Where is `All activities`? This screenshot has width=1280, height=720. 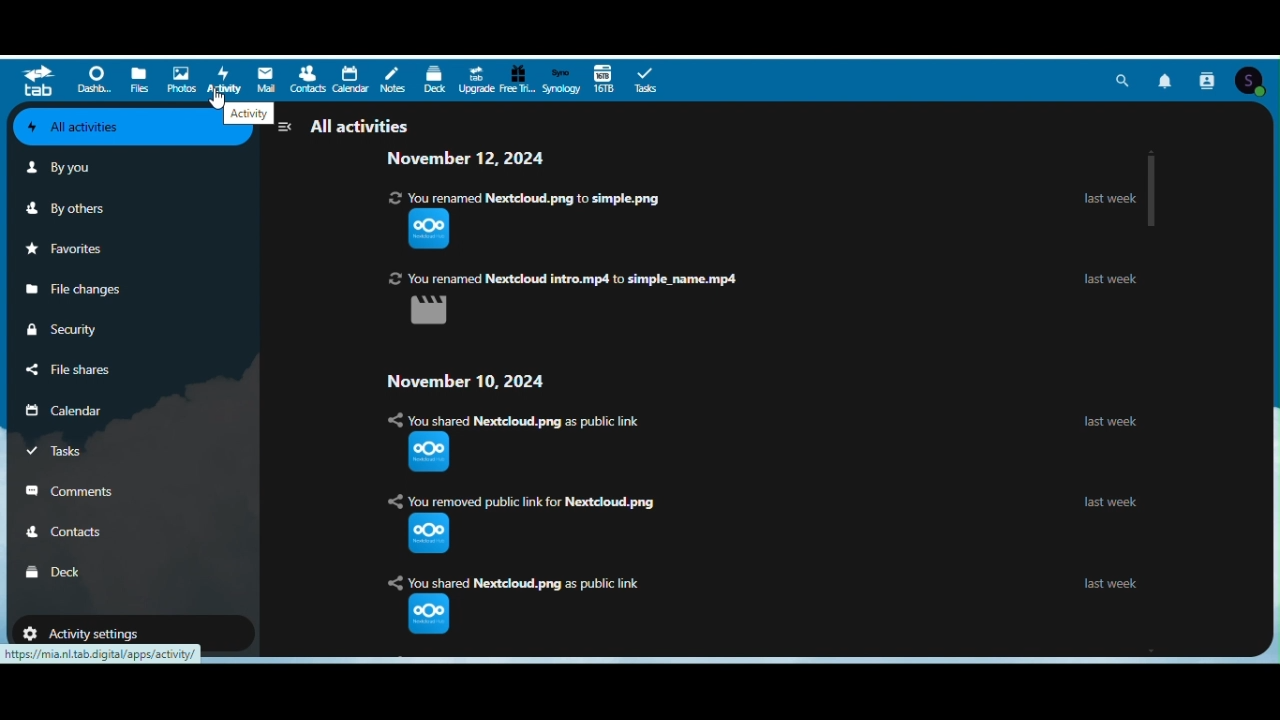
All activities is located at coordinates (103, 128).